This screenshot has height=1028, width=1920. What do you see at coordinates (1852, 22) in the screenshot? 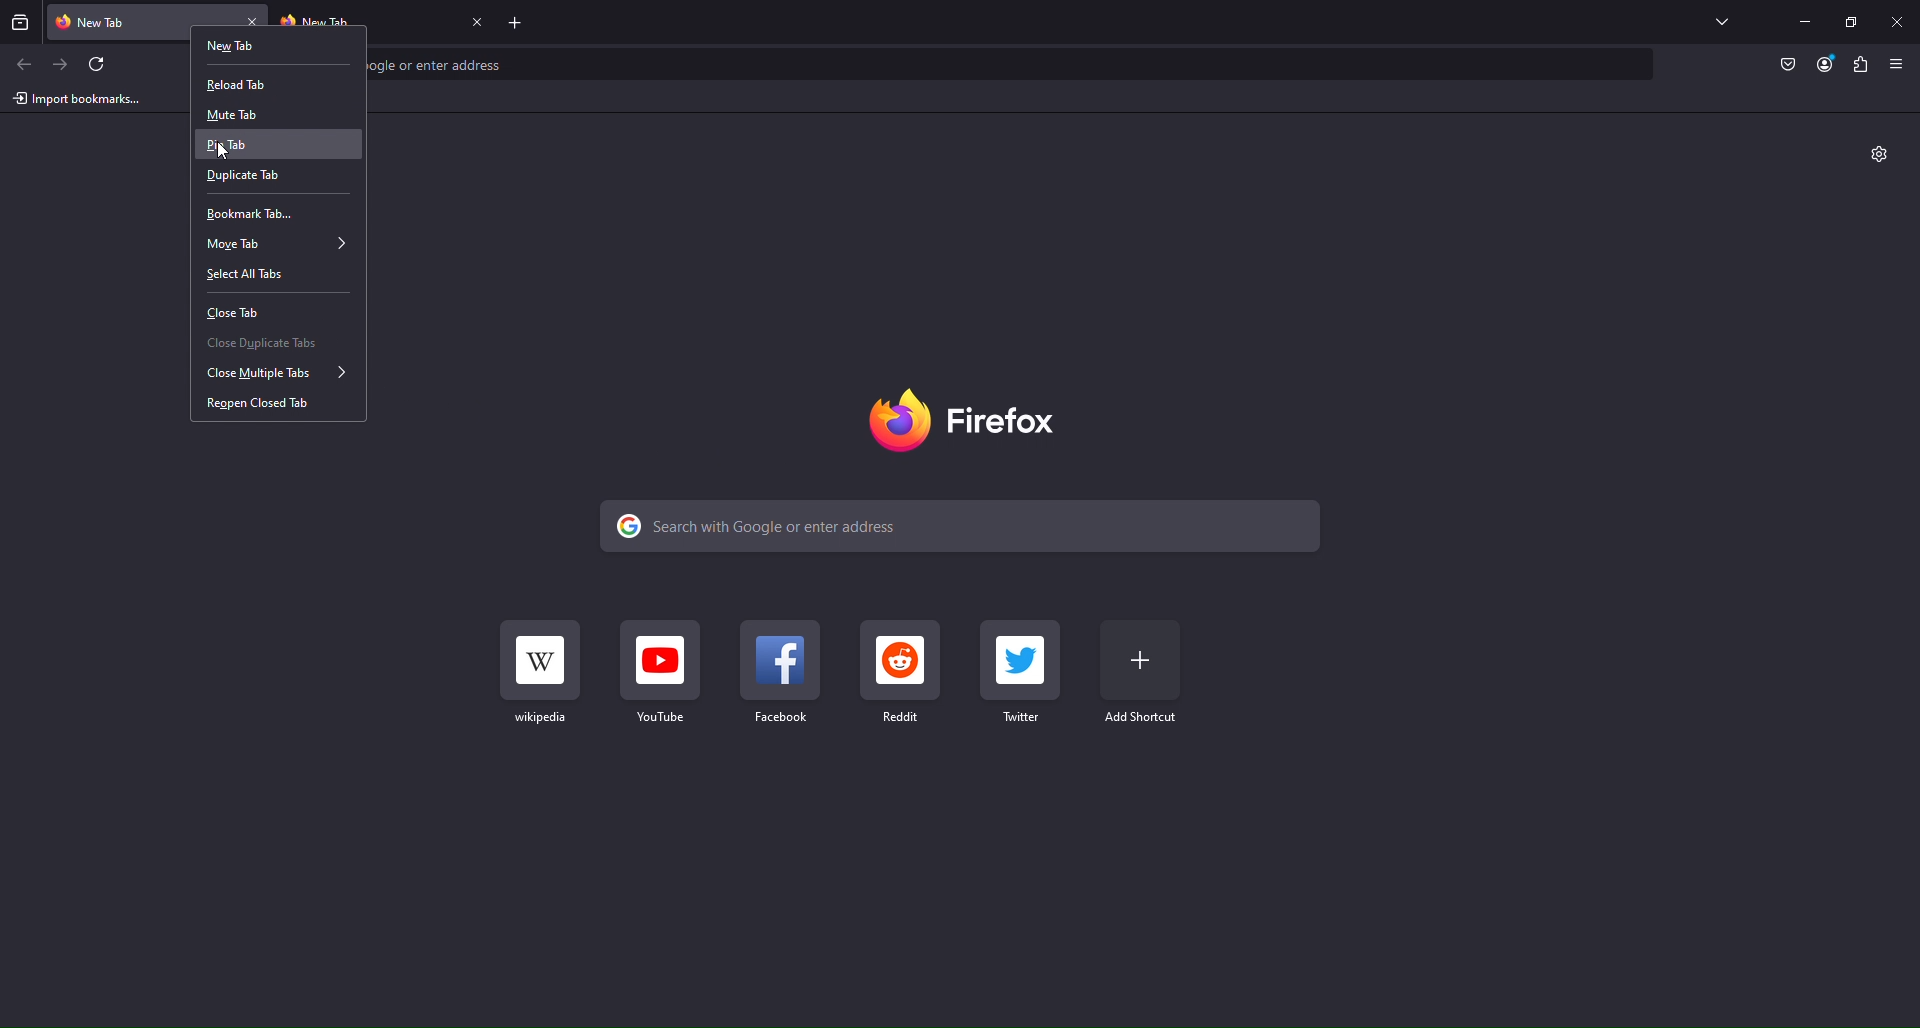
I see `Maximize` at bounding box center [1852, 22].